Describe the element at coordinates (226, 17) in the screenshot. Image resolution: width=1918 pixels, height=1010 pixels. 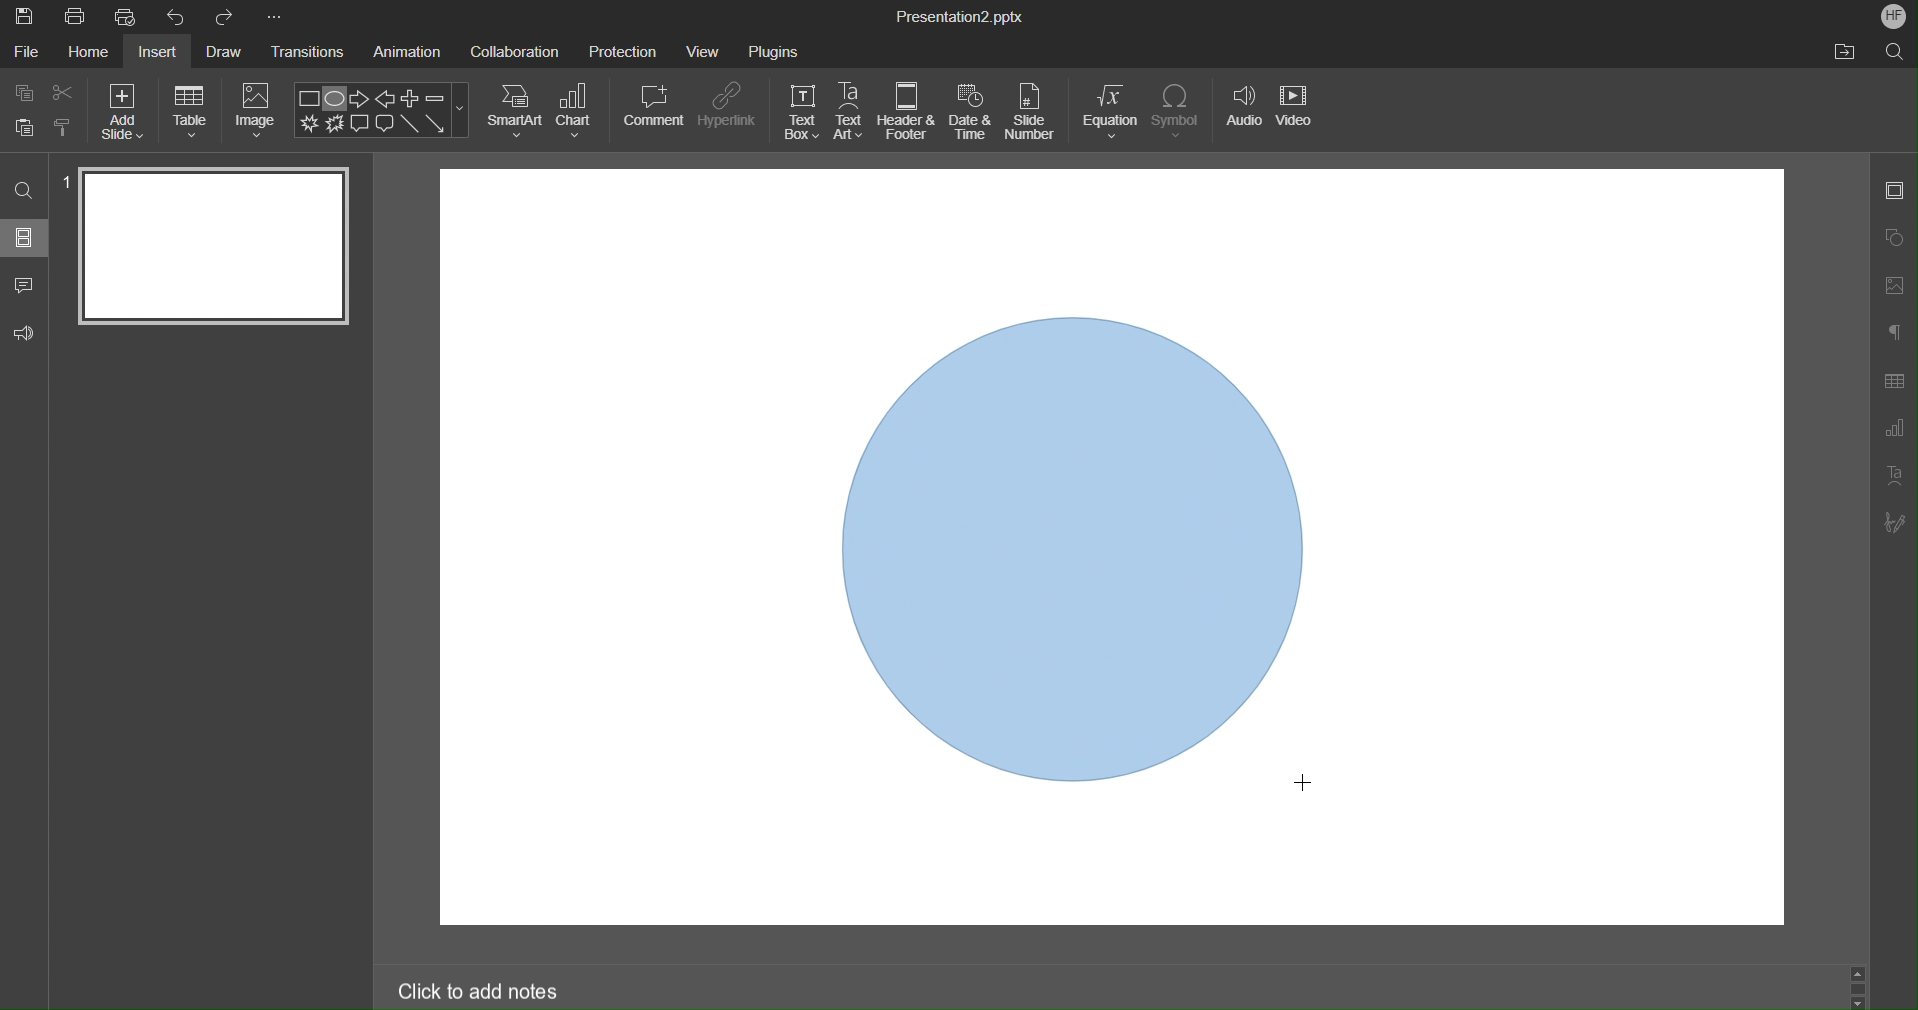
I see `Redo` at that location.